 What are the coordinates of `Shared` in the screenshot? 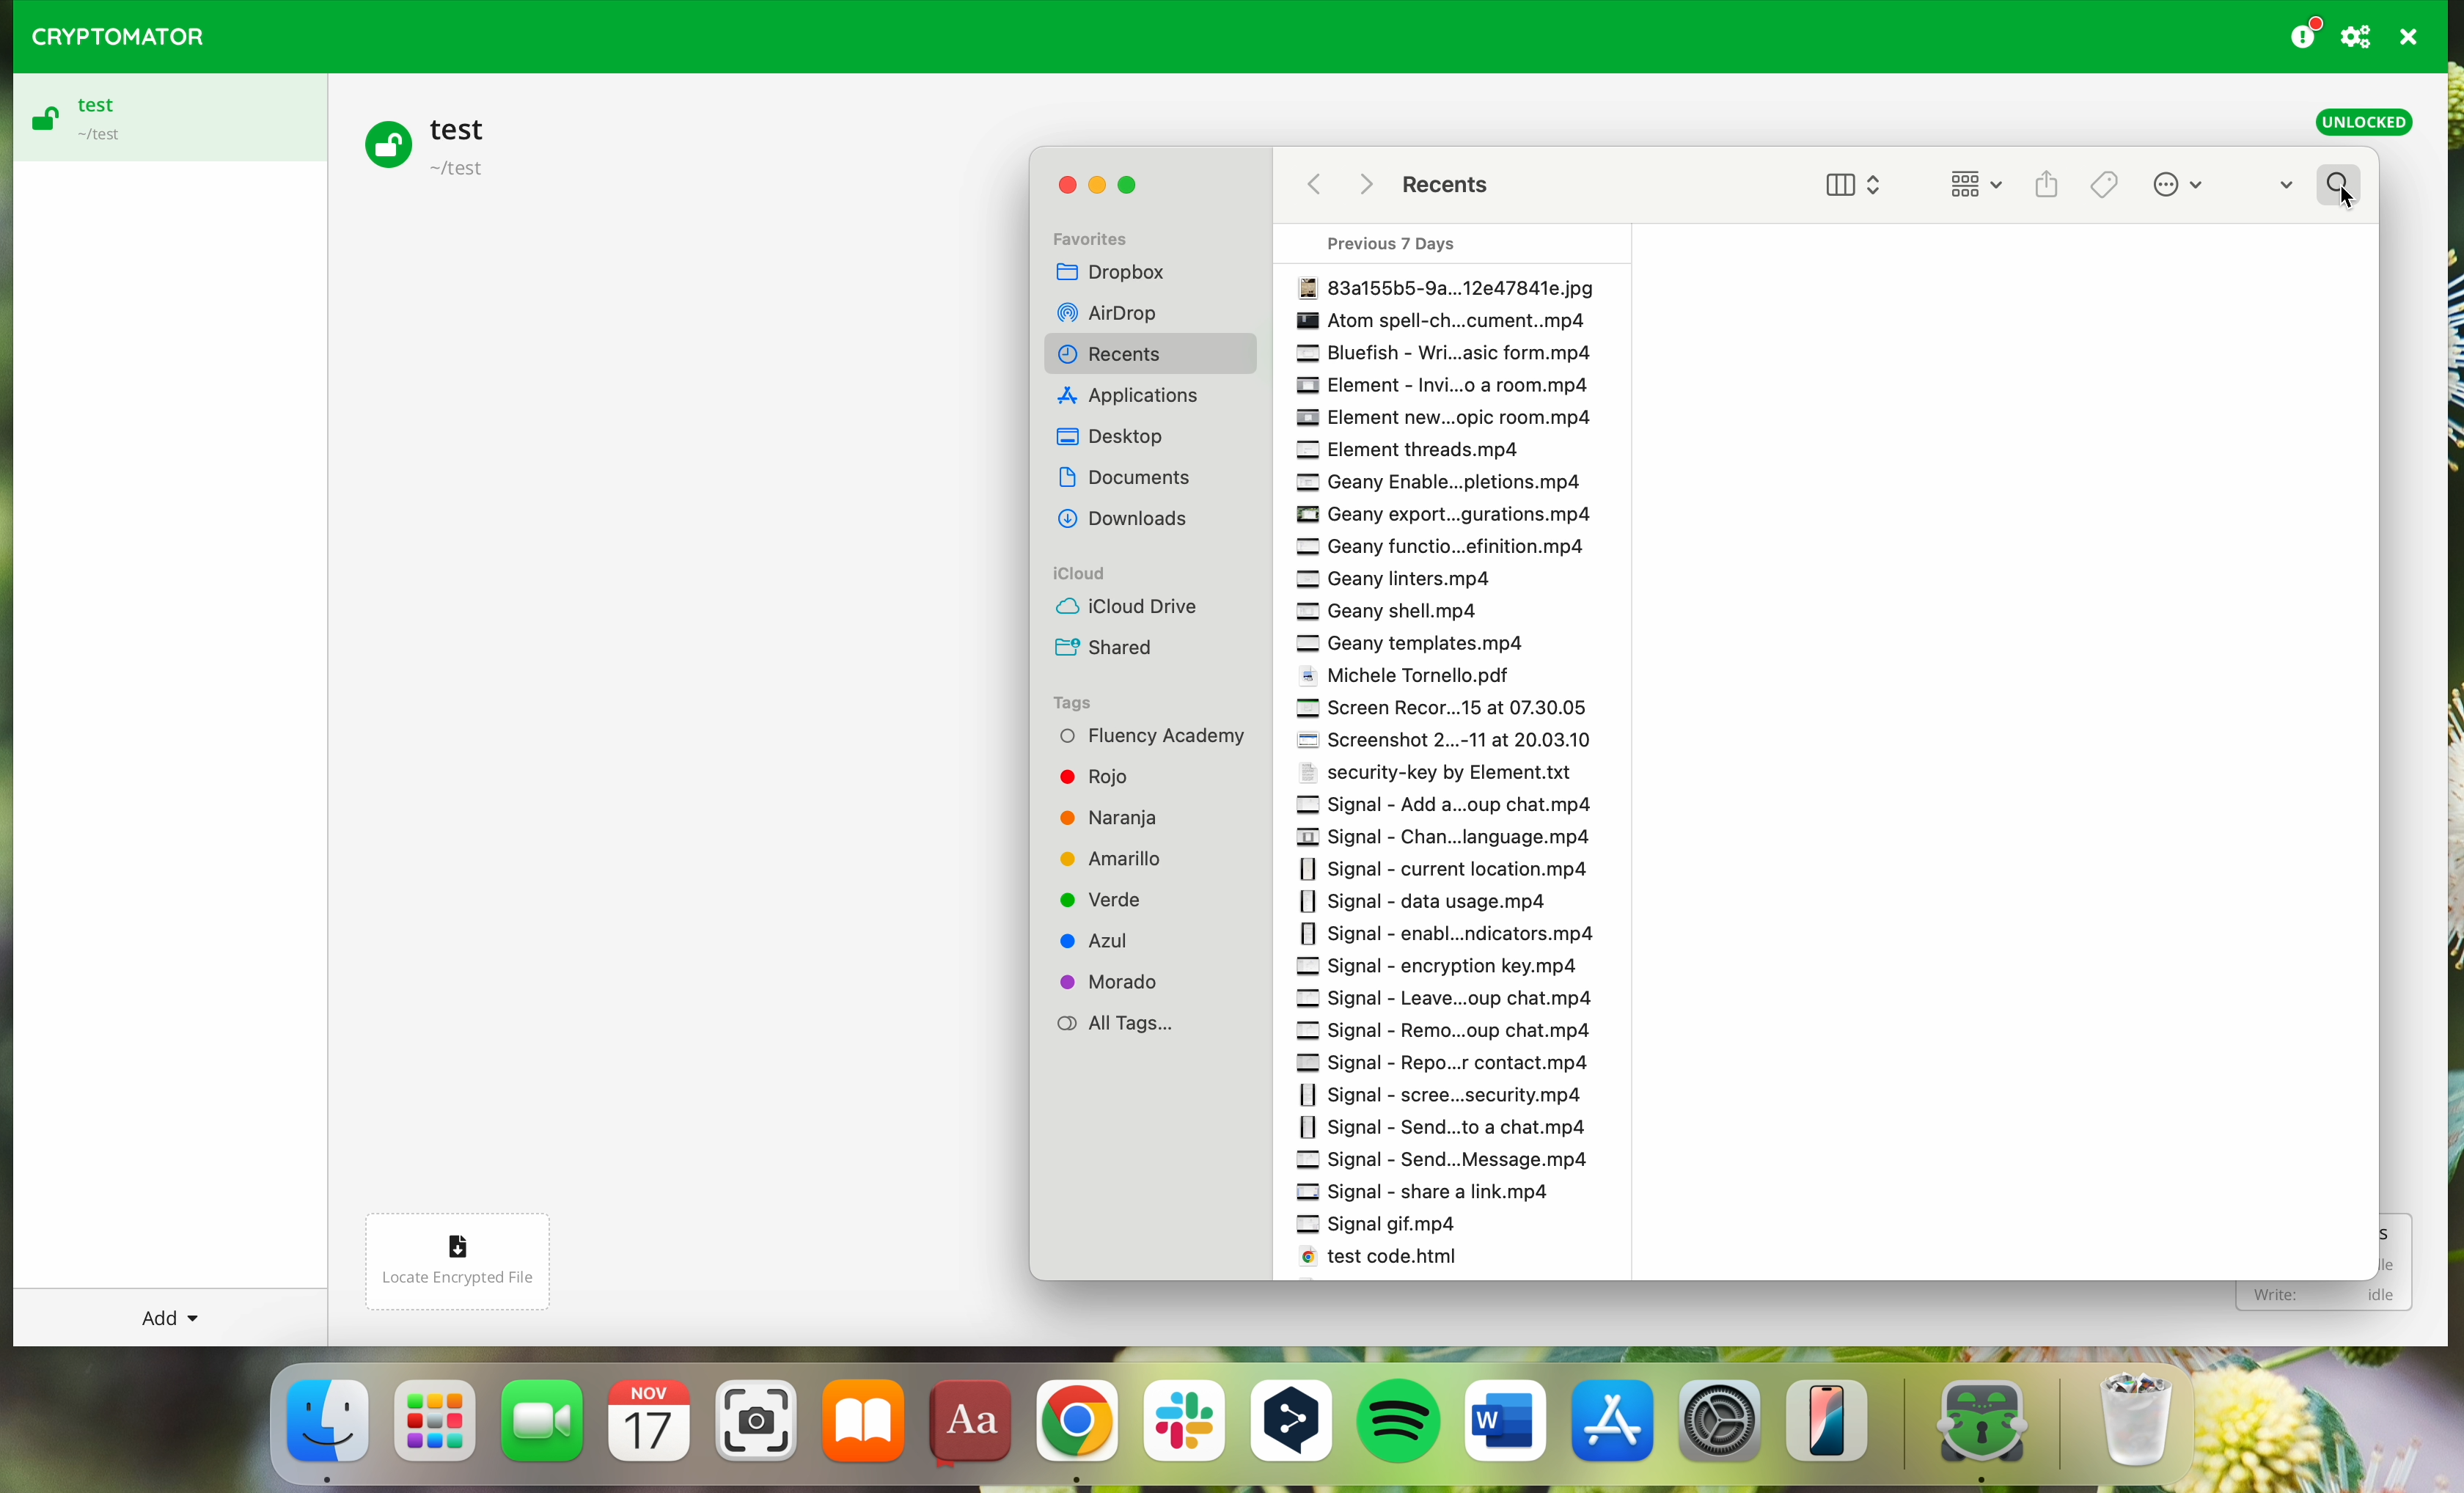 It's located at (1109, 649).